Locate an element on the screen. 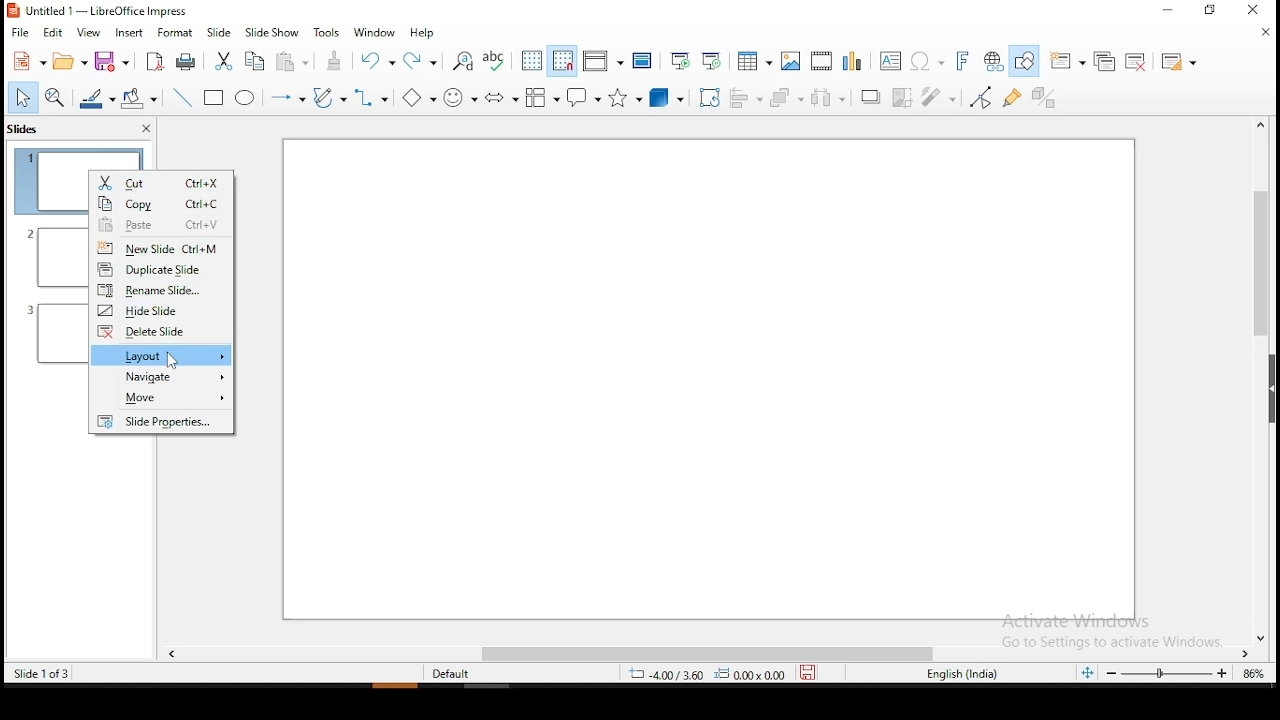 Image resolution: width=1280 pixels, height=720 pixels. mouse pointer is located at coordinates (174, 360).